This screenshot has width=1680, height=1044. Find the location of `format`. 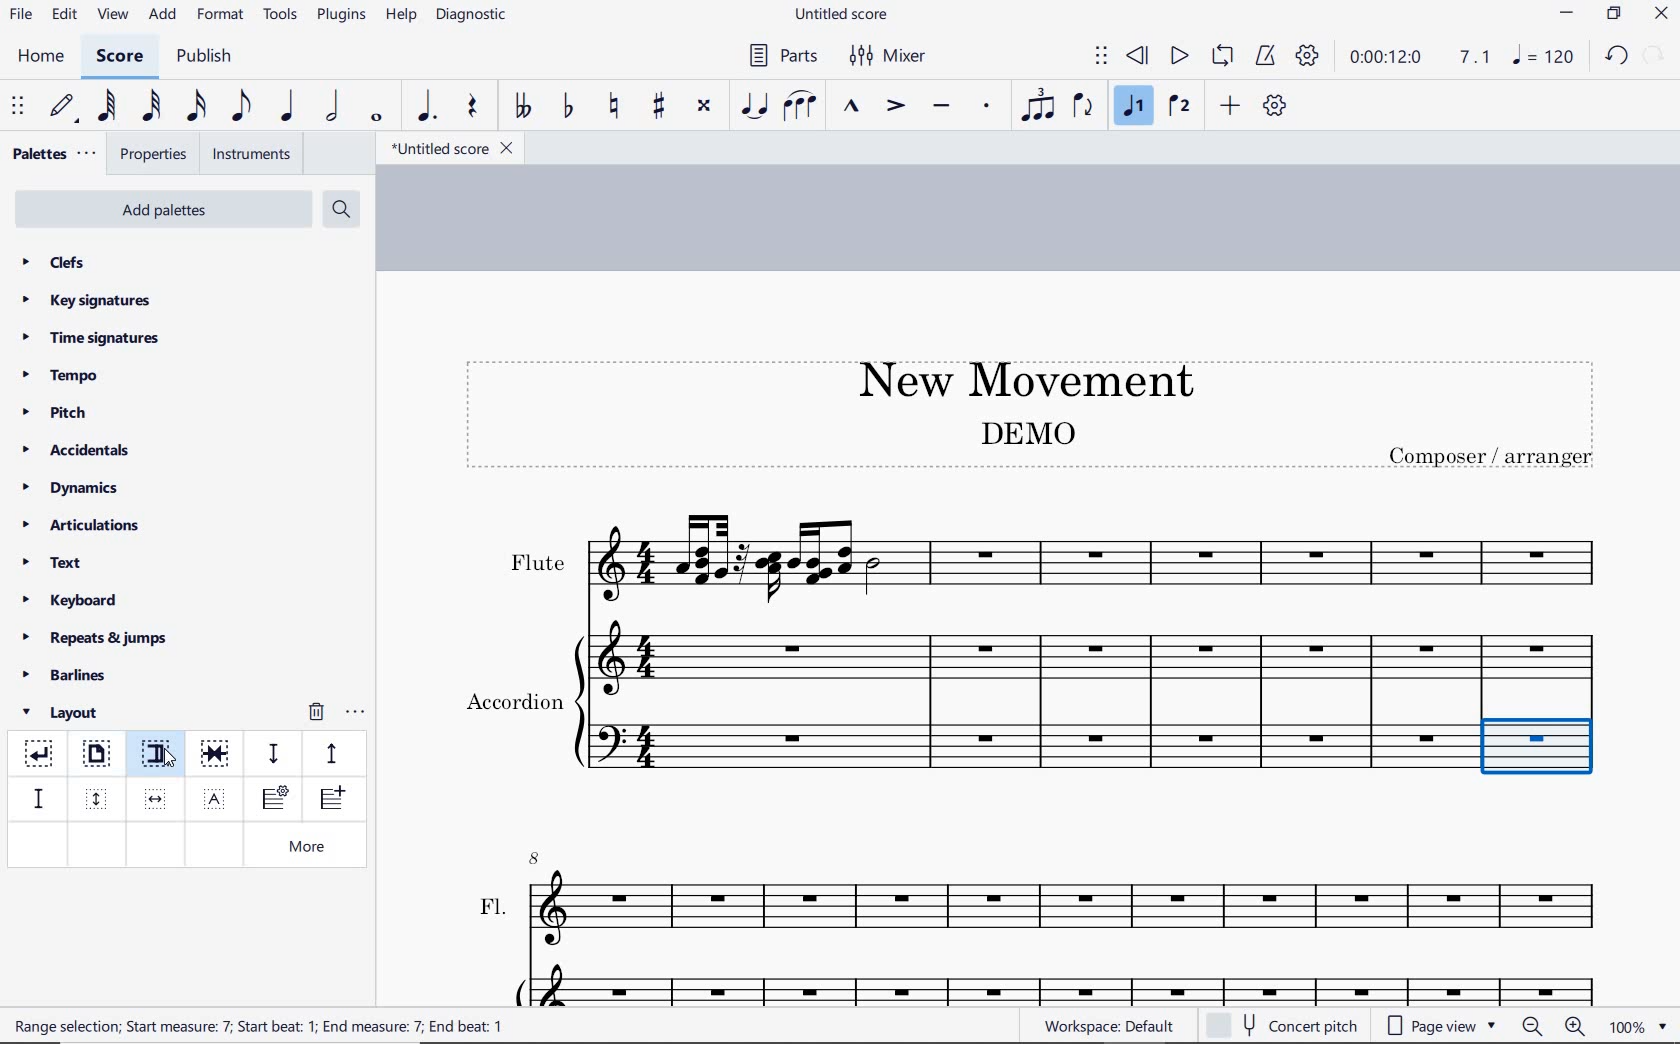

format is located at coordinates (222, 14).